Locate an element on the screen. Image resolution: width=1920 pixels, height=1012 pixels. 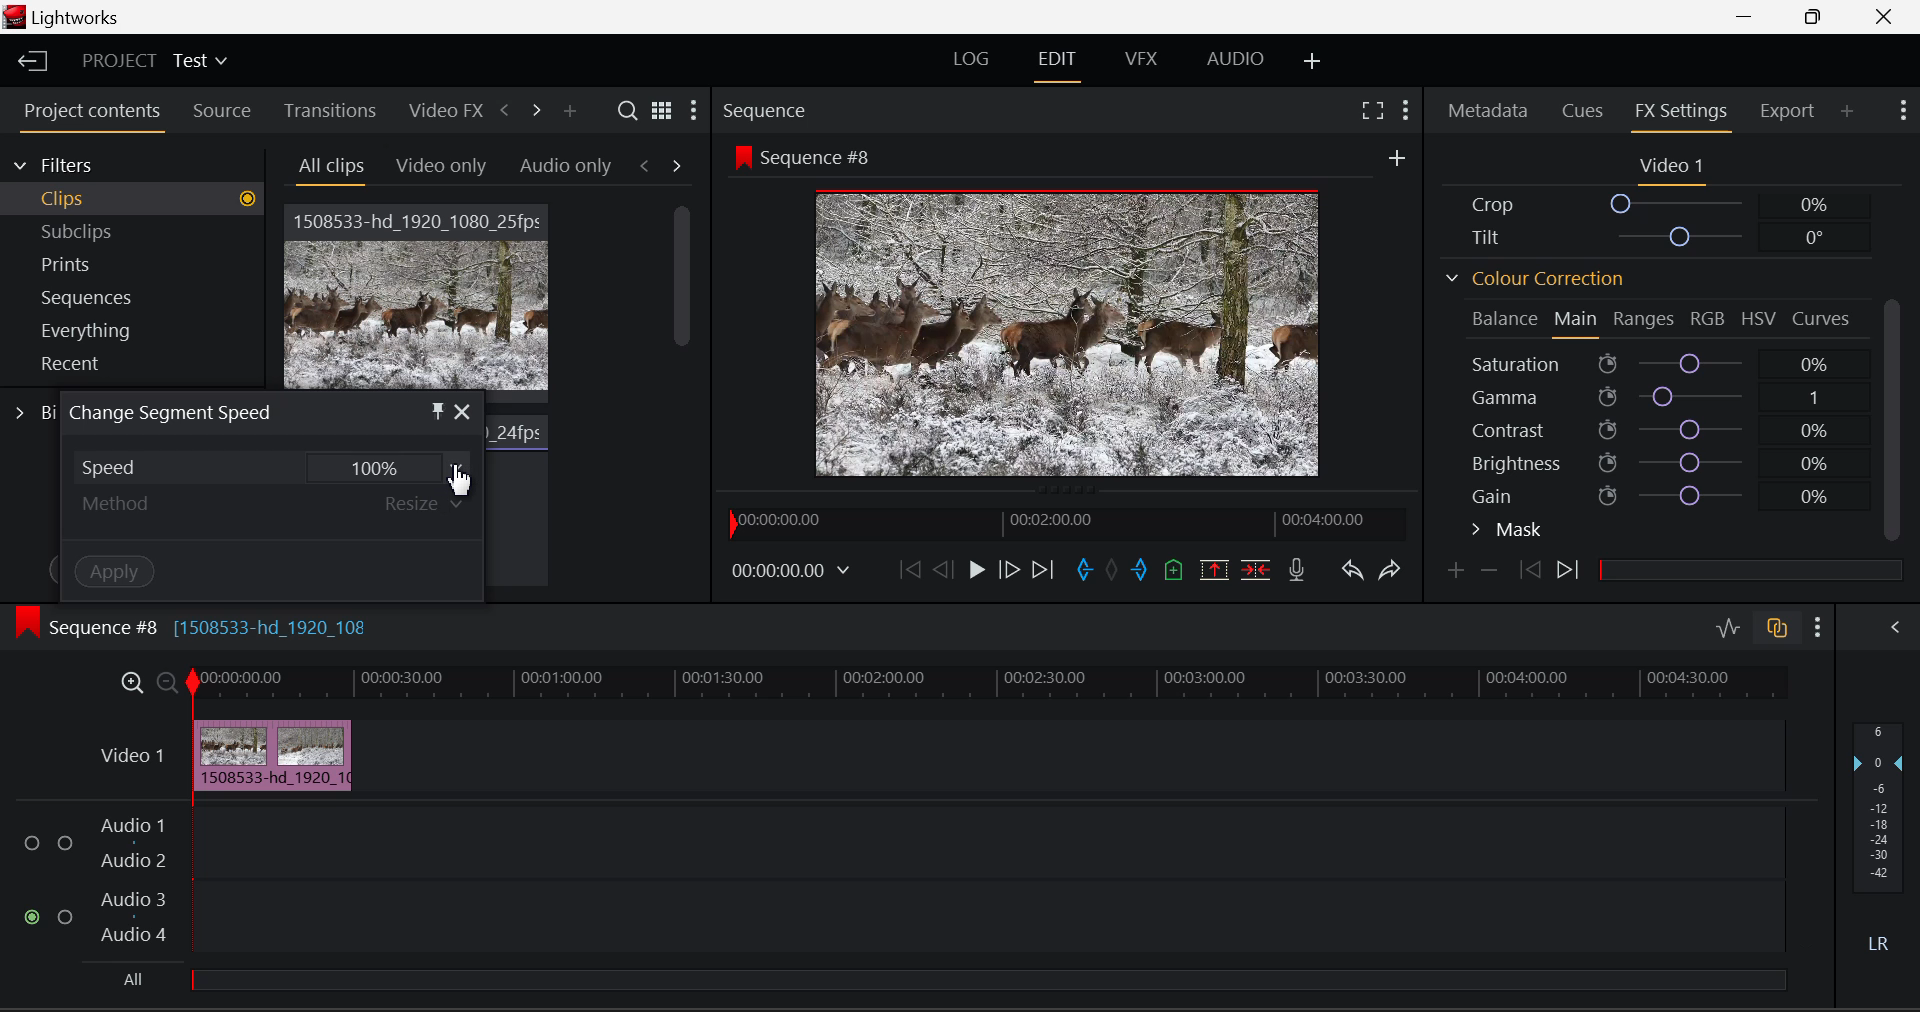
Resize is located at coordinates (425, 502).